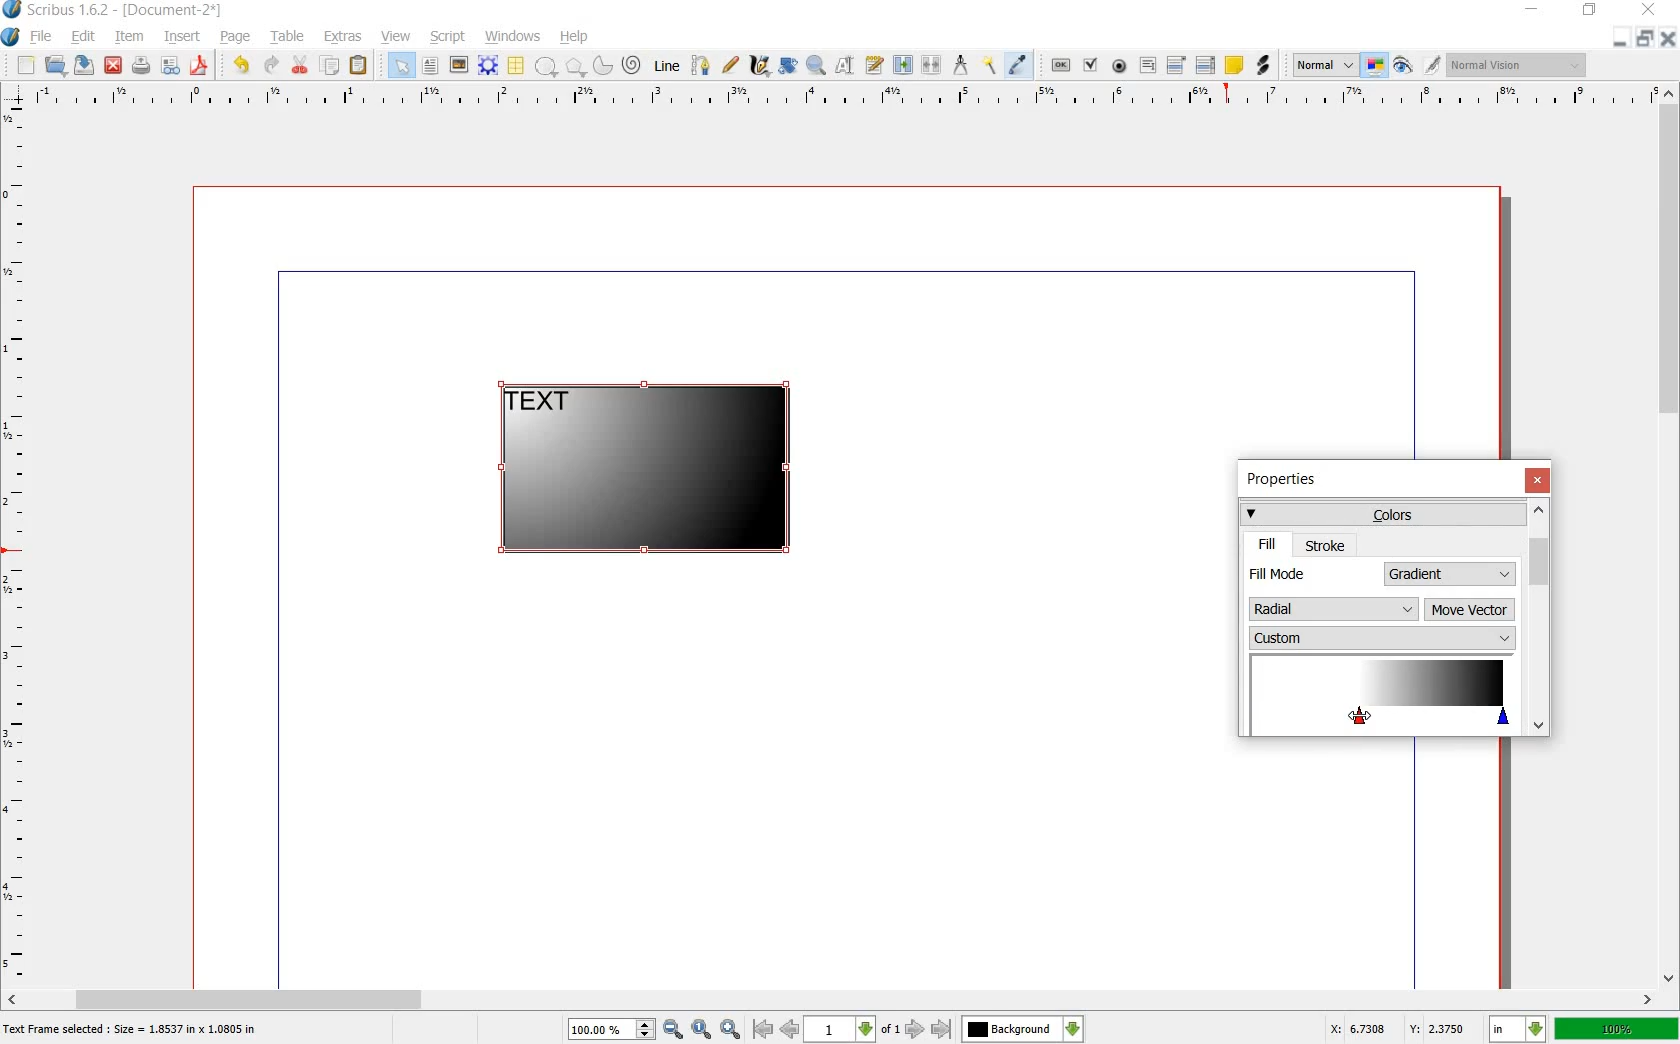 Image resolution: width=1680 pixels, height=1044 pixels. I want to click on of 1, so click(889, 1031).